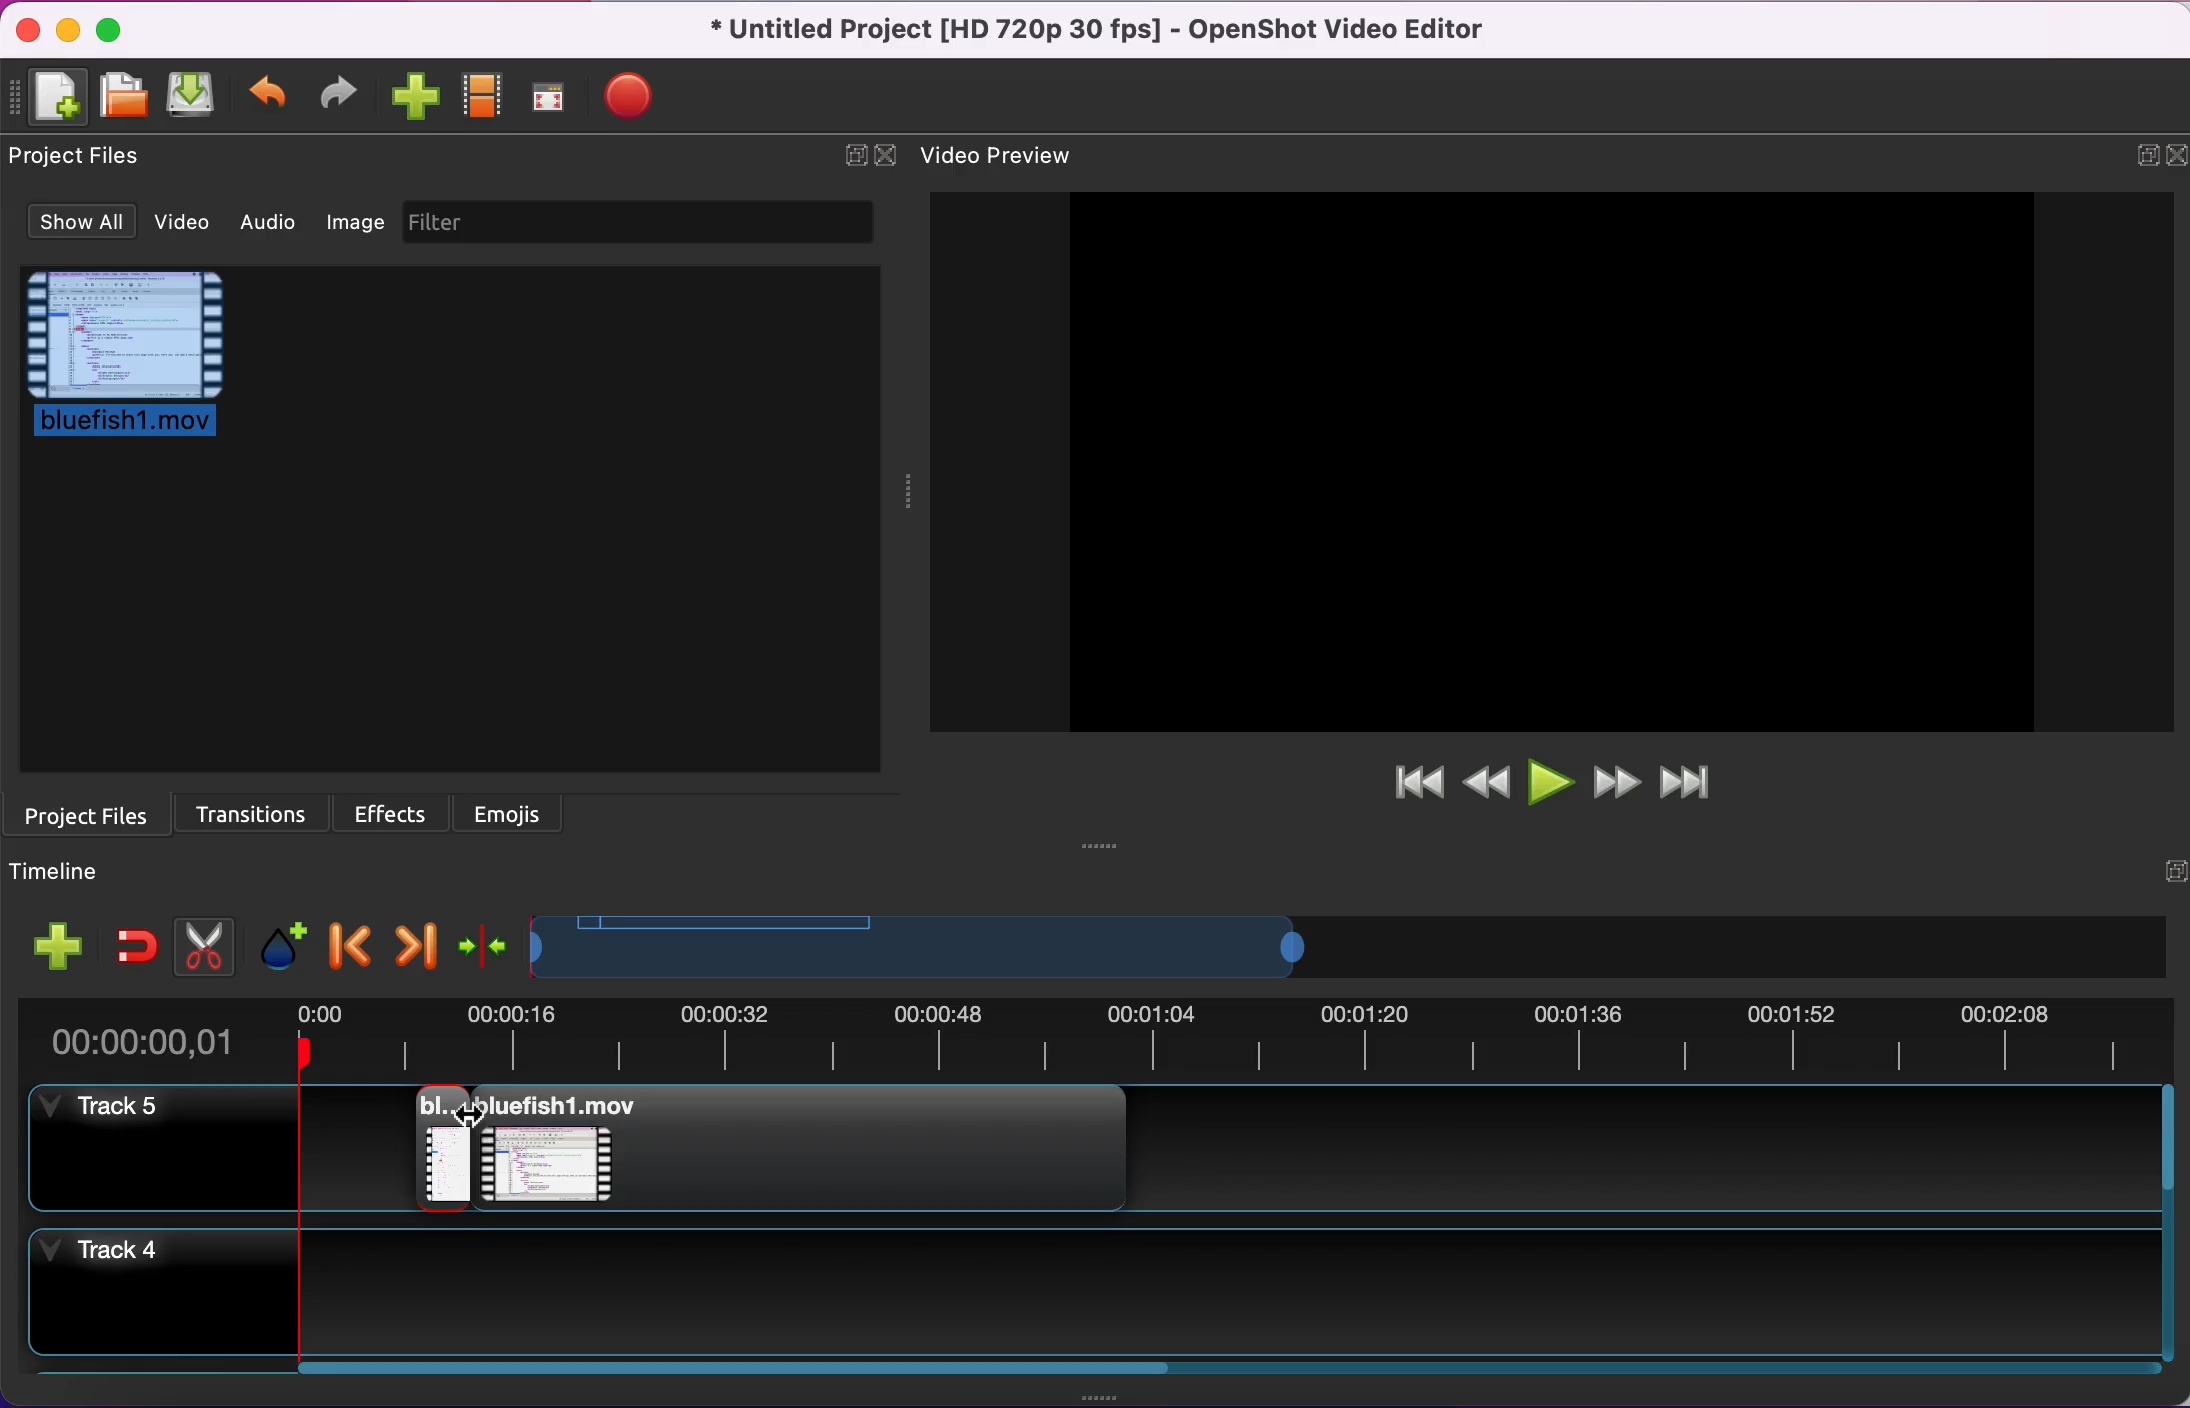 The image size is (2190, 1408). I want to click on Cursor, so click(475, 1120).